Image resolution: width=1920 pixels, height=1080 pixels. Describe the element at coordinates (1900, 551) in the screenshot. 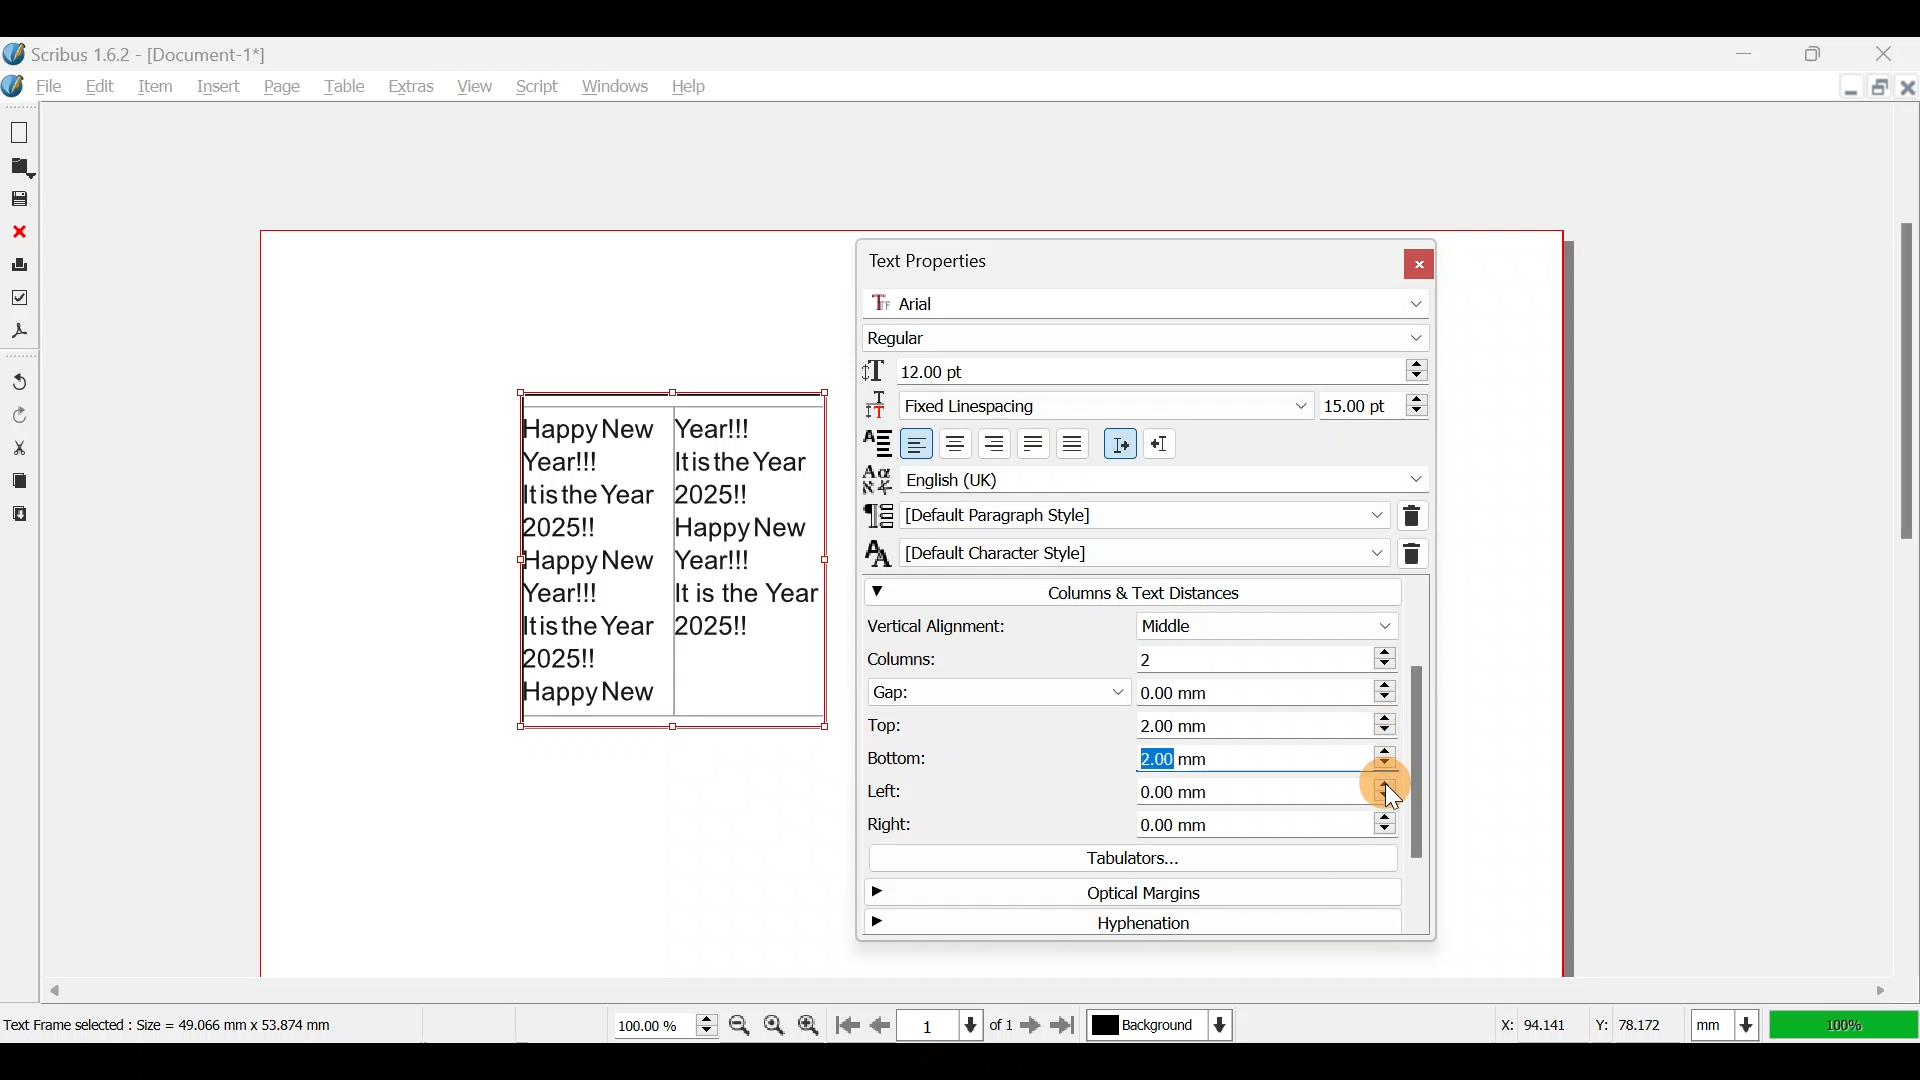

I see `Scroll bar` at that location.